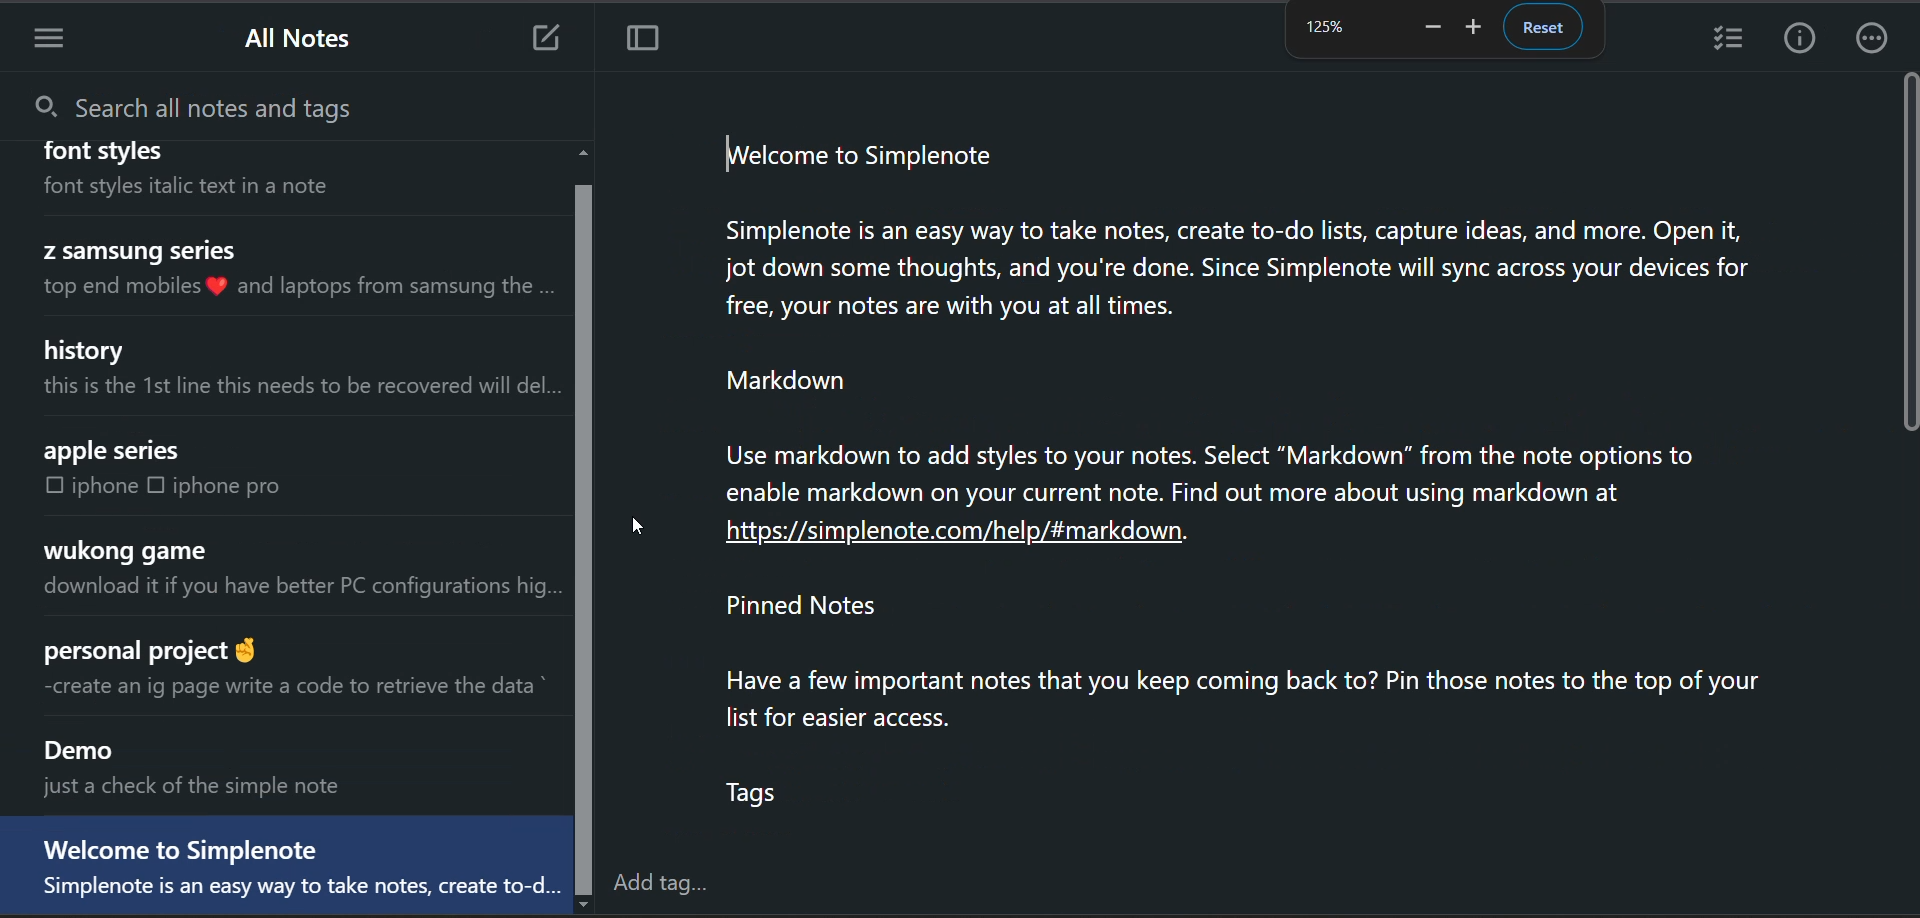 The width and height of the screenshot is (1920, 918). Describe the element at coordinates (103, 487) in the screenshot. I see ` iphone` at that location.